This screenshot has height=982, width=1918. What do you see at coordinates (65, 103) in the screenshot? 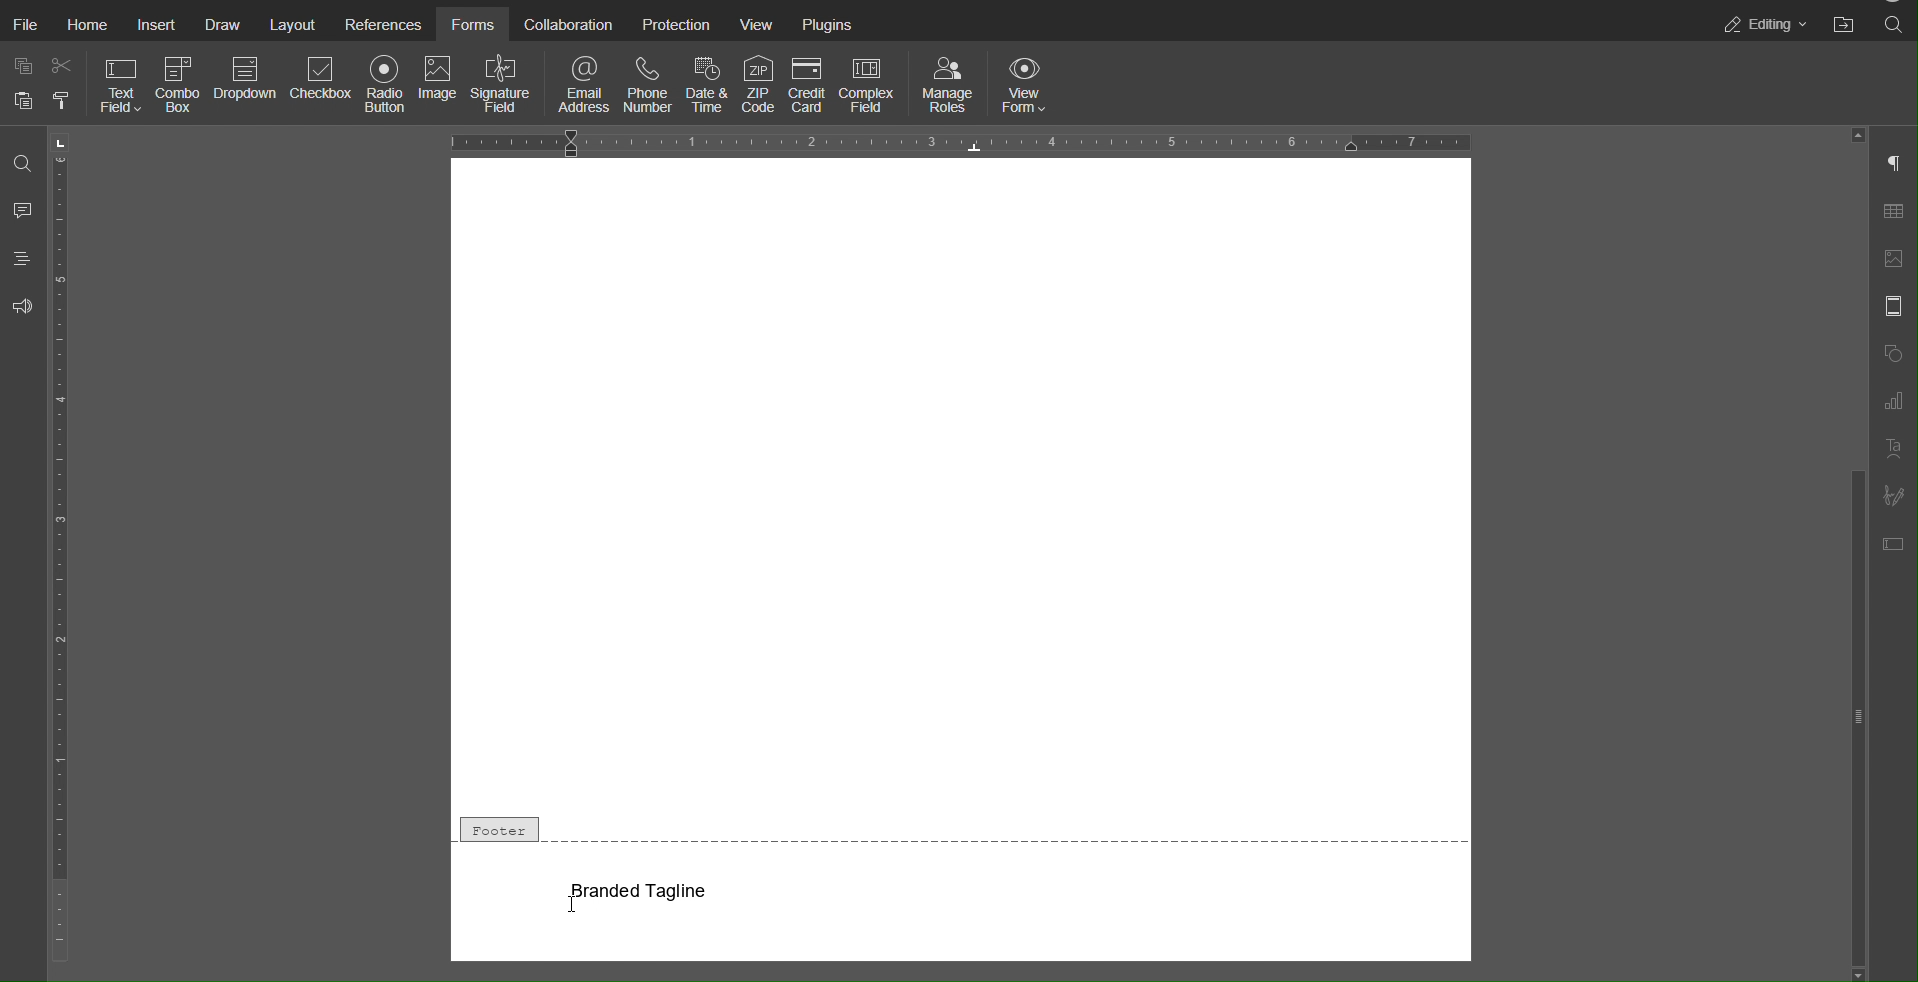
I see `copy style` at bounding box center [65, 103].